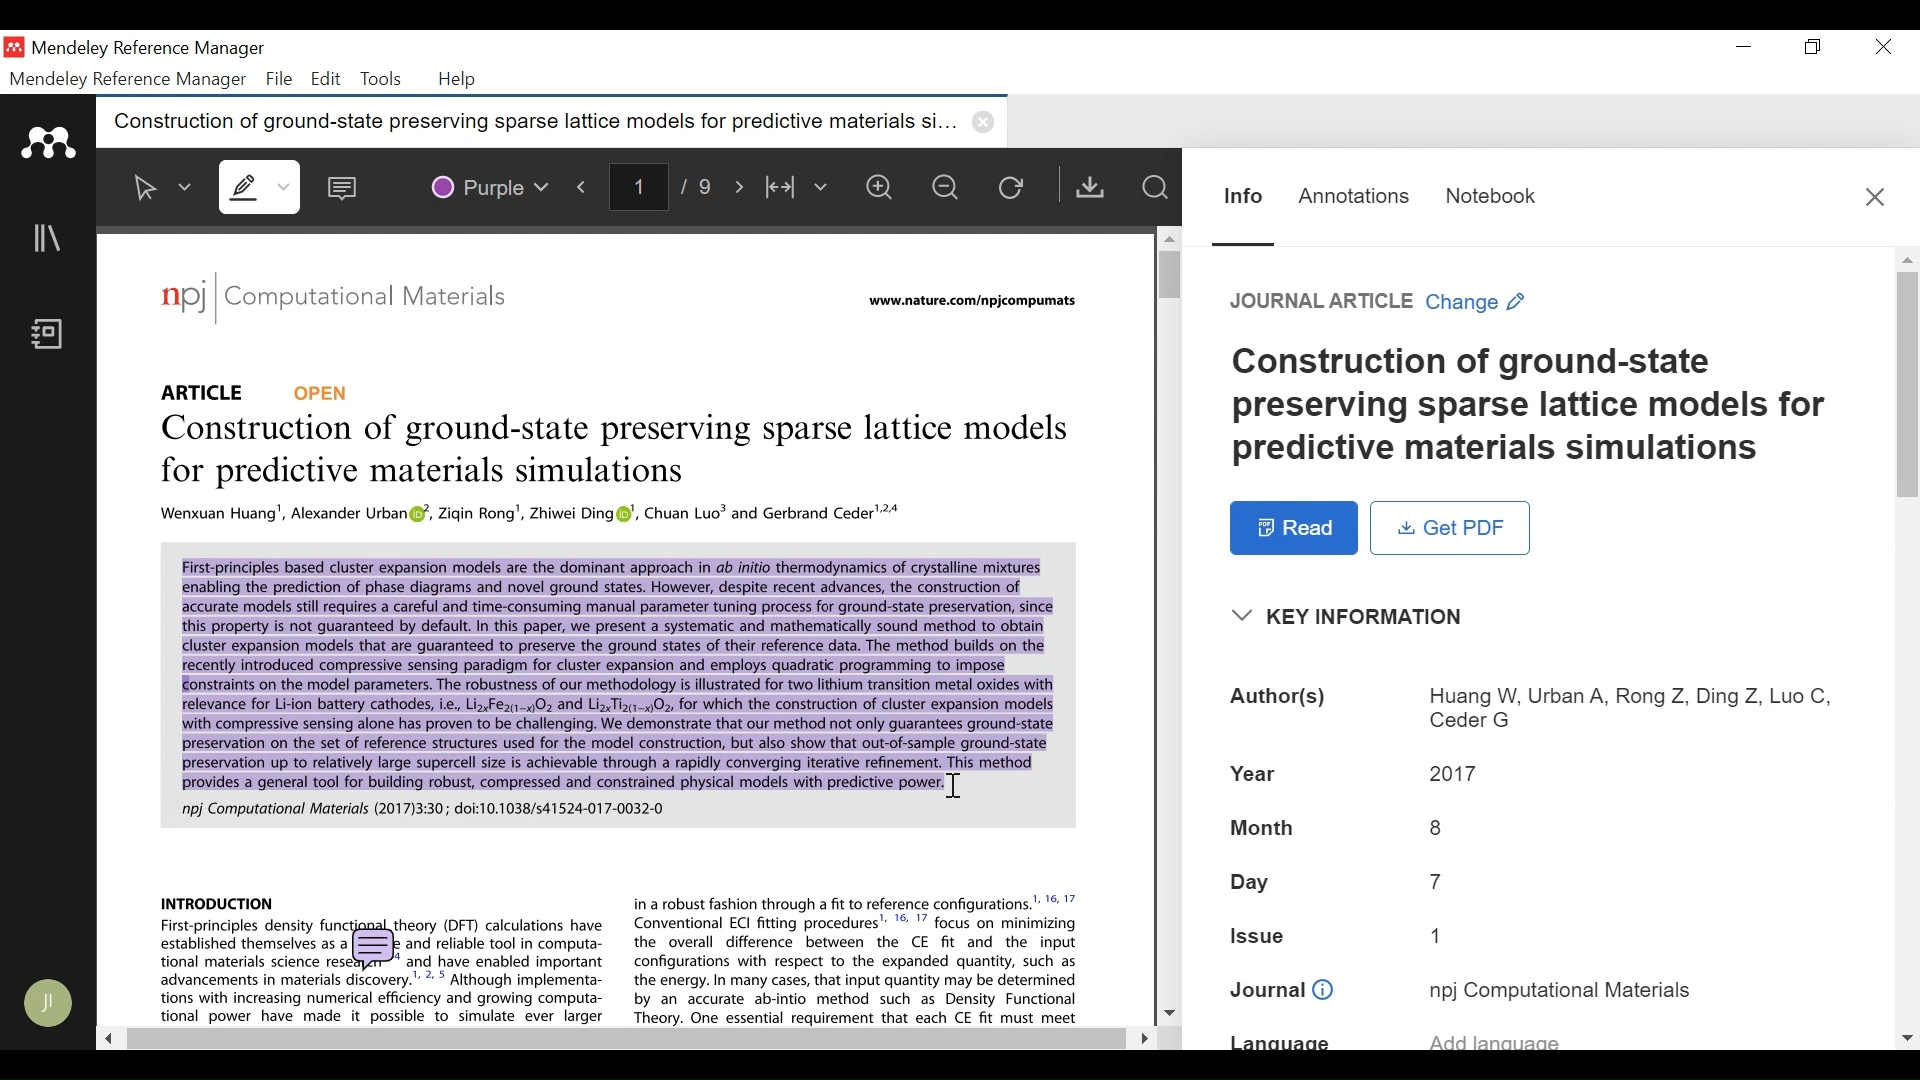  I want to click on Journal, so click(1561, 989).